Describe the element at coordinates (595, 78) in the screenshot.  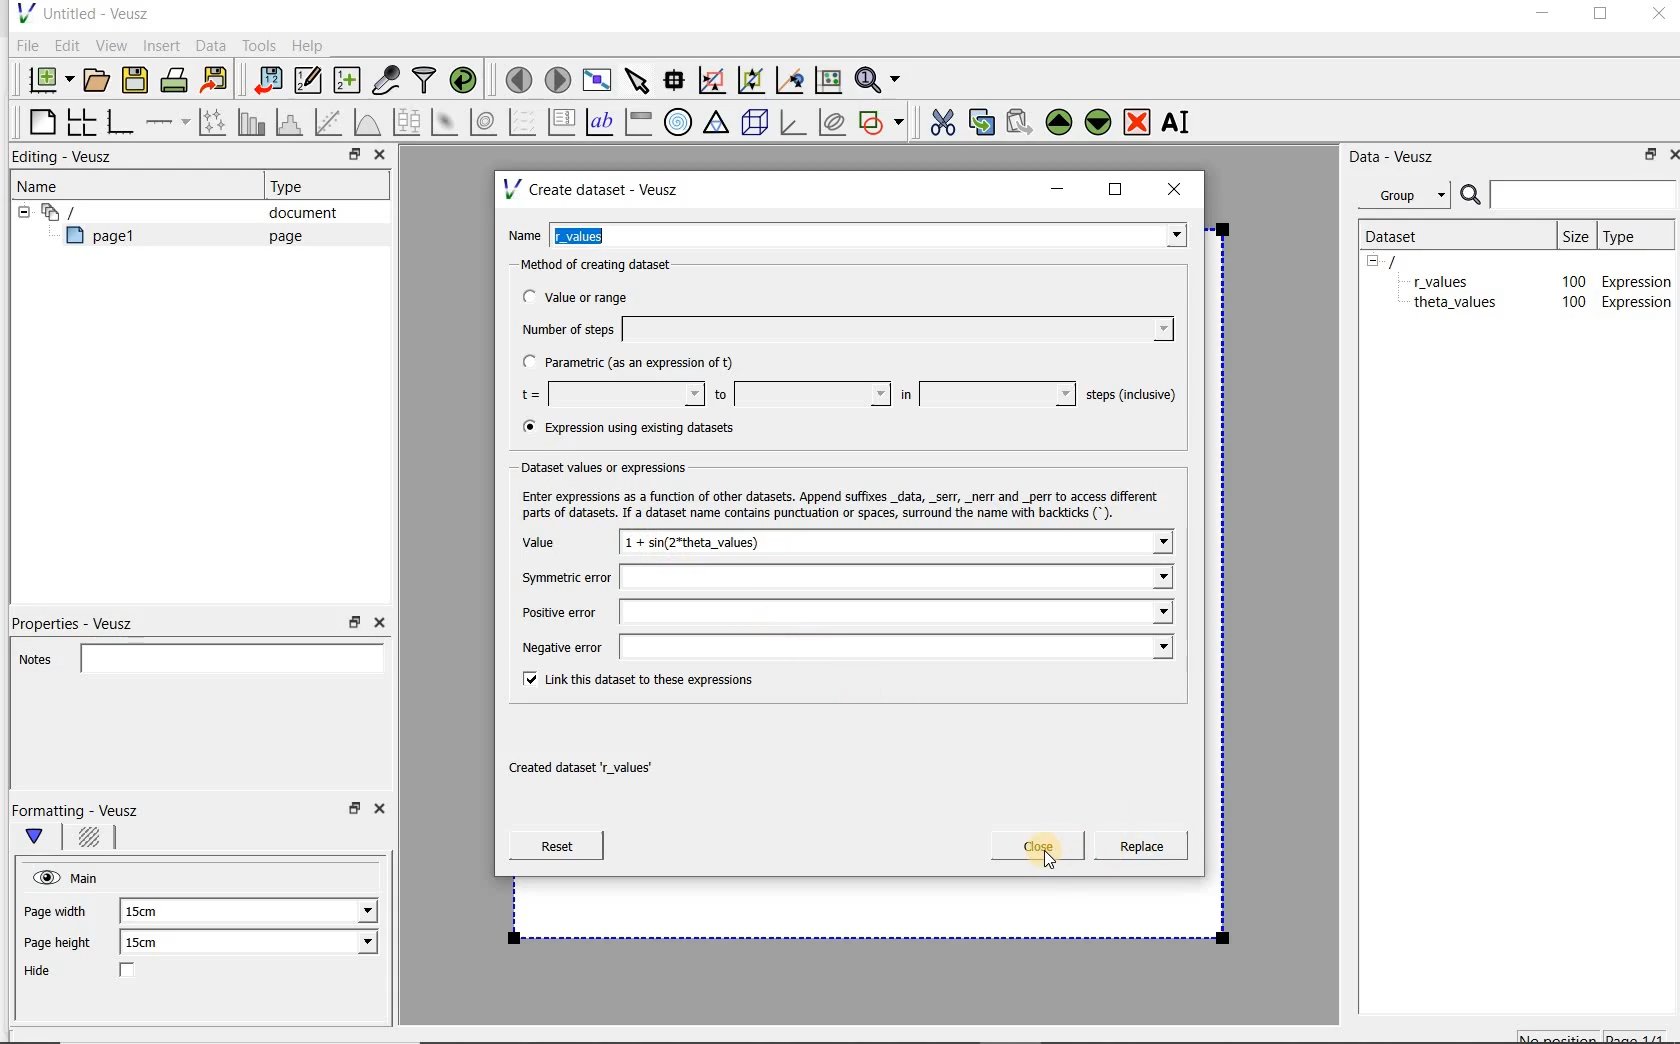
I see `view plot full screen` at that location.